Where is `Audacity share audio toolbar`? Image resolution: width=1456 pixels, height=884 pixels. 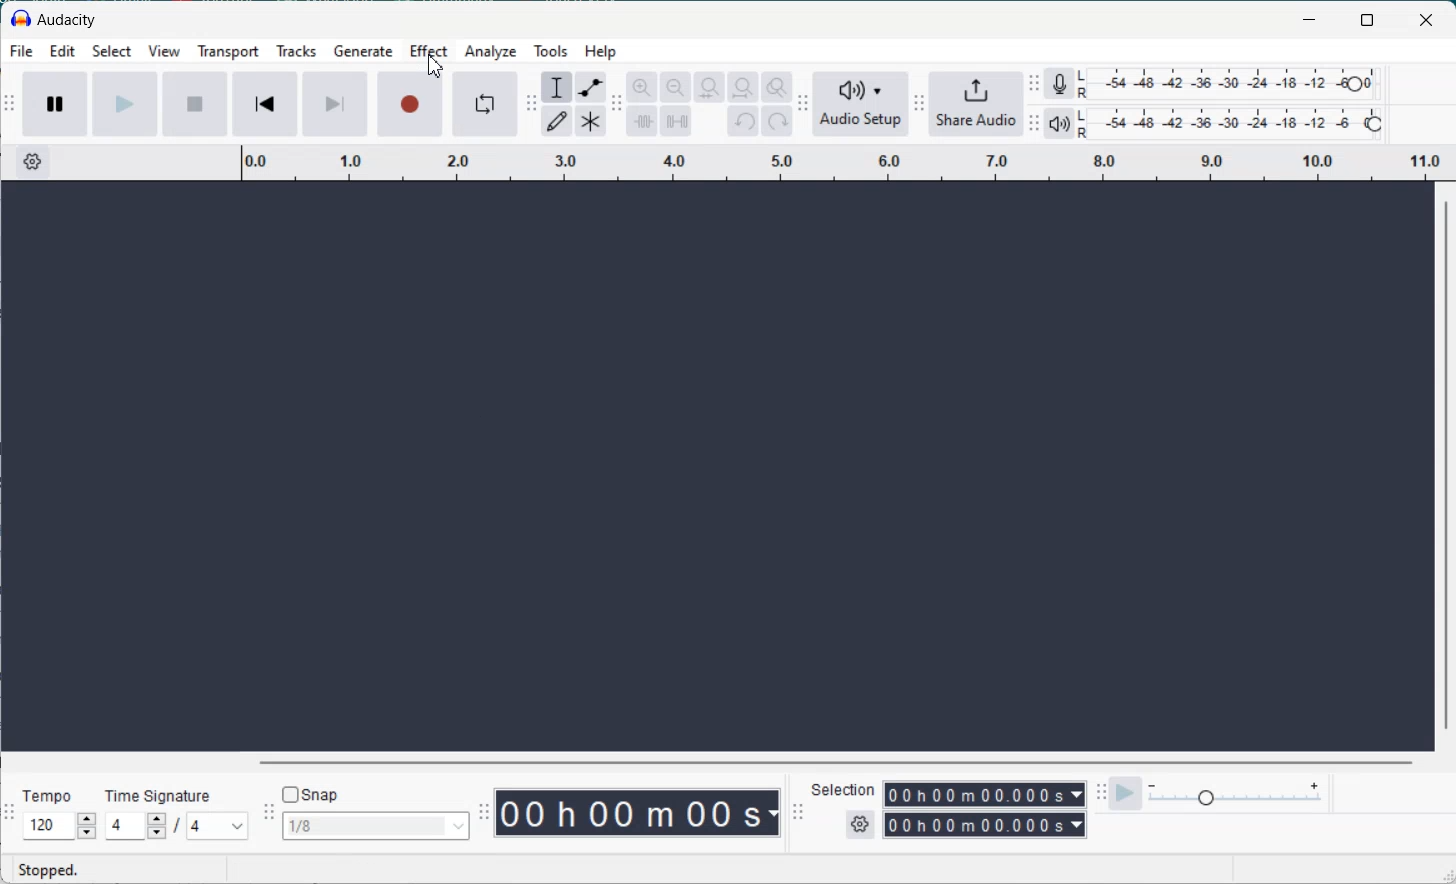
Audacity share audio toolbar is located at coordinates (919, 105).